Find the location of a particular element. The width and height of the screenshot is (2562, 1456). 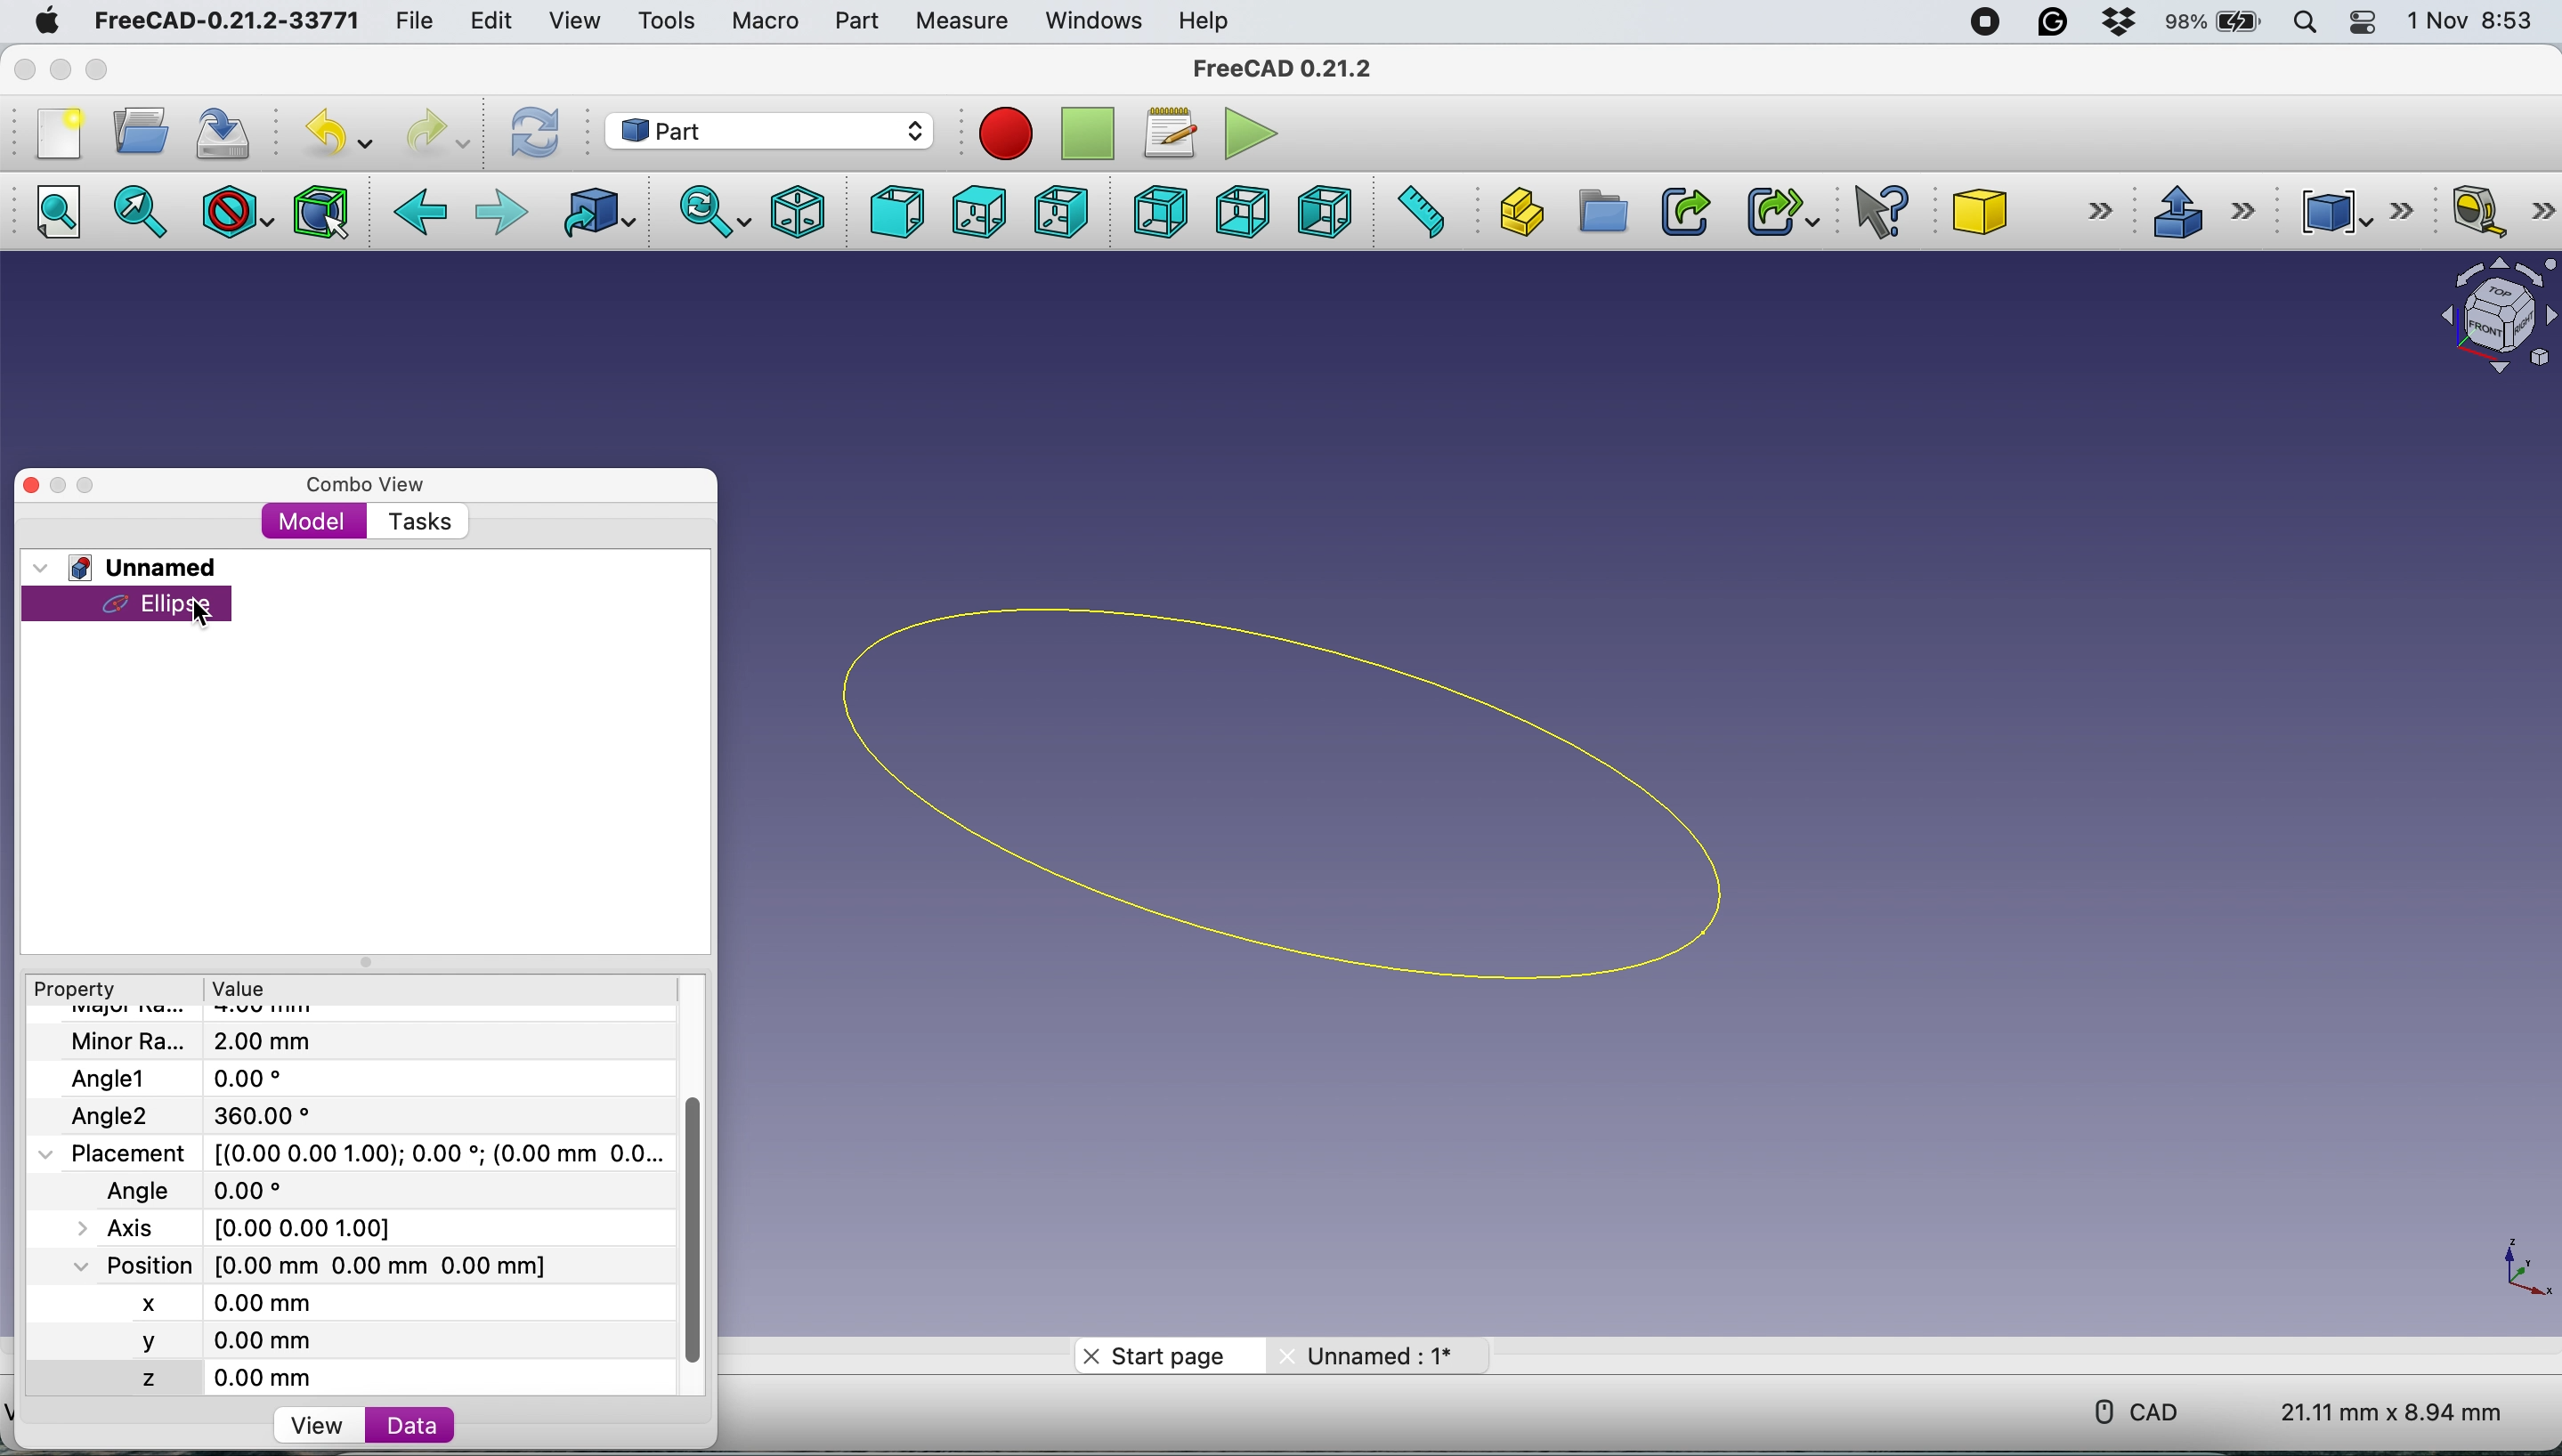

execute macros is located at coordinates (1246, 133).